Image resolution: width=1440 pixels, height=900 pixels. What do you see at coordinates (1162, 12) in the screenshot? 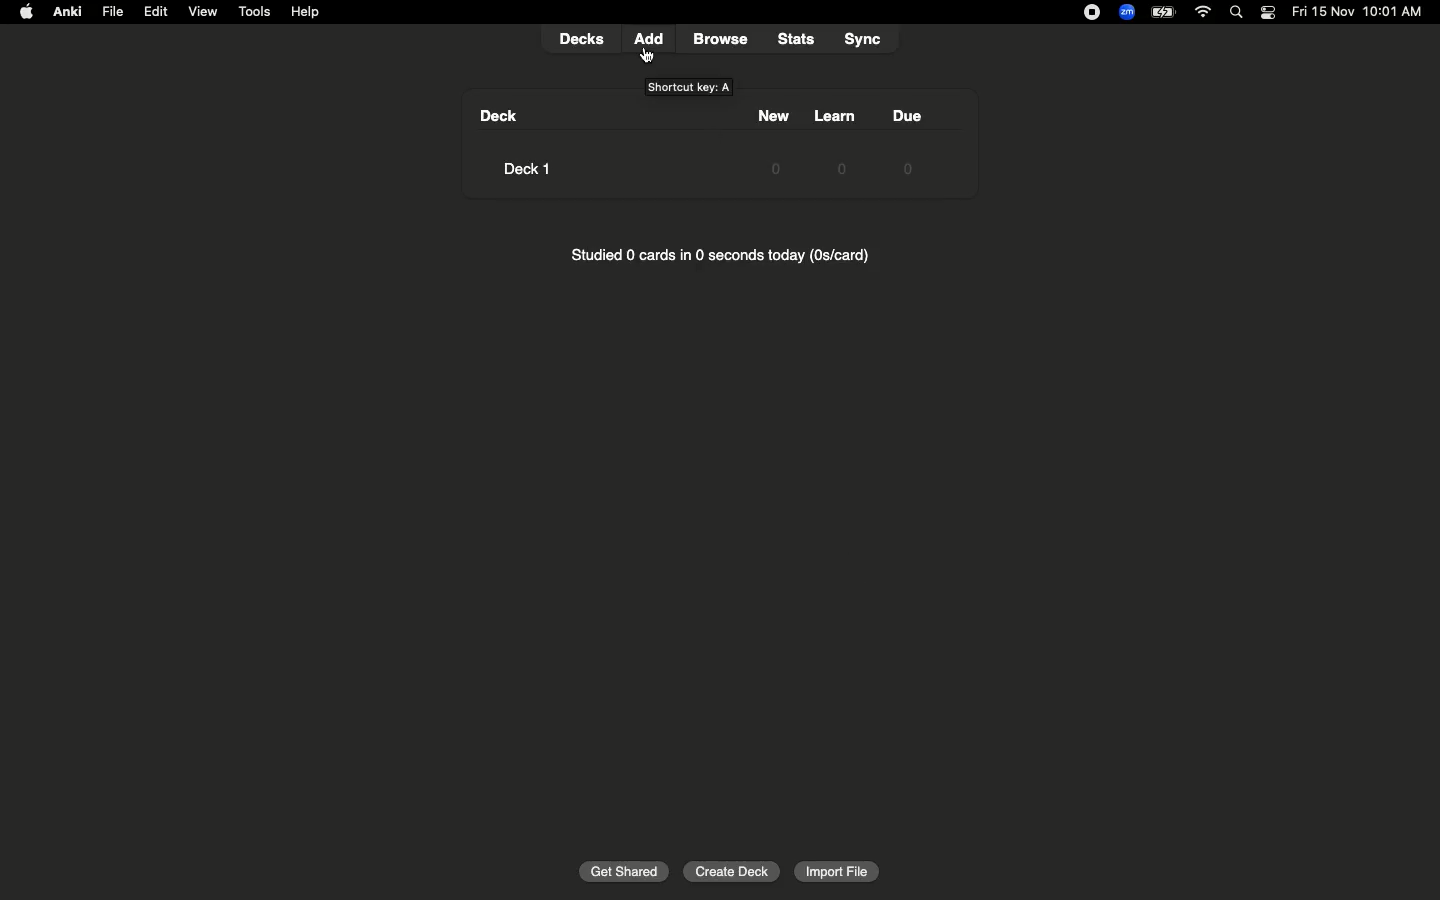
I see `Charge` at bounding box center [1162, 12].